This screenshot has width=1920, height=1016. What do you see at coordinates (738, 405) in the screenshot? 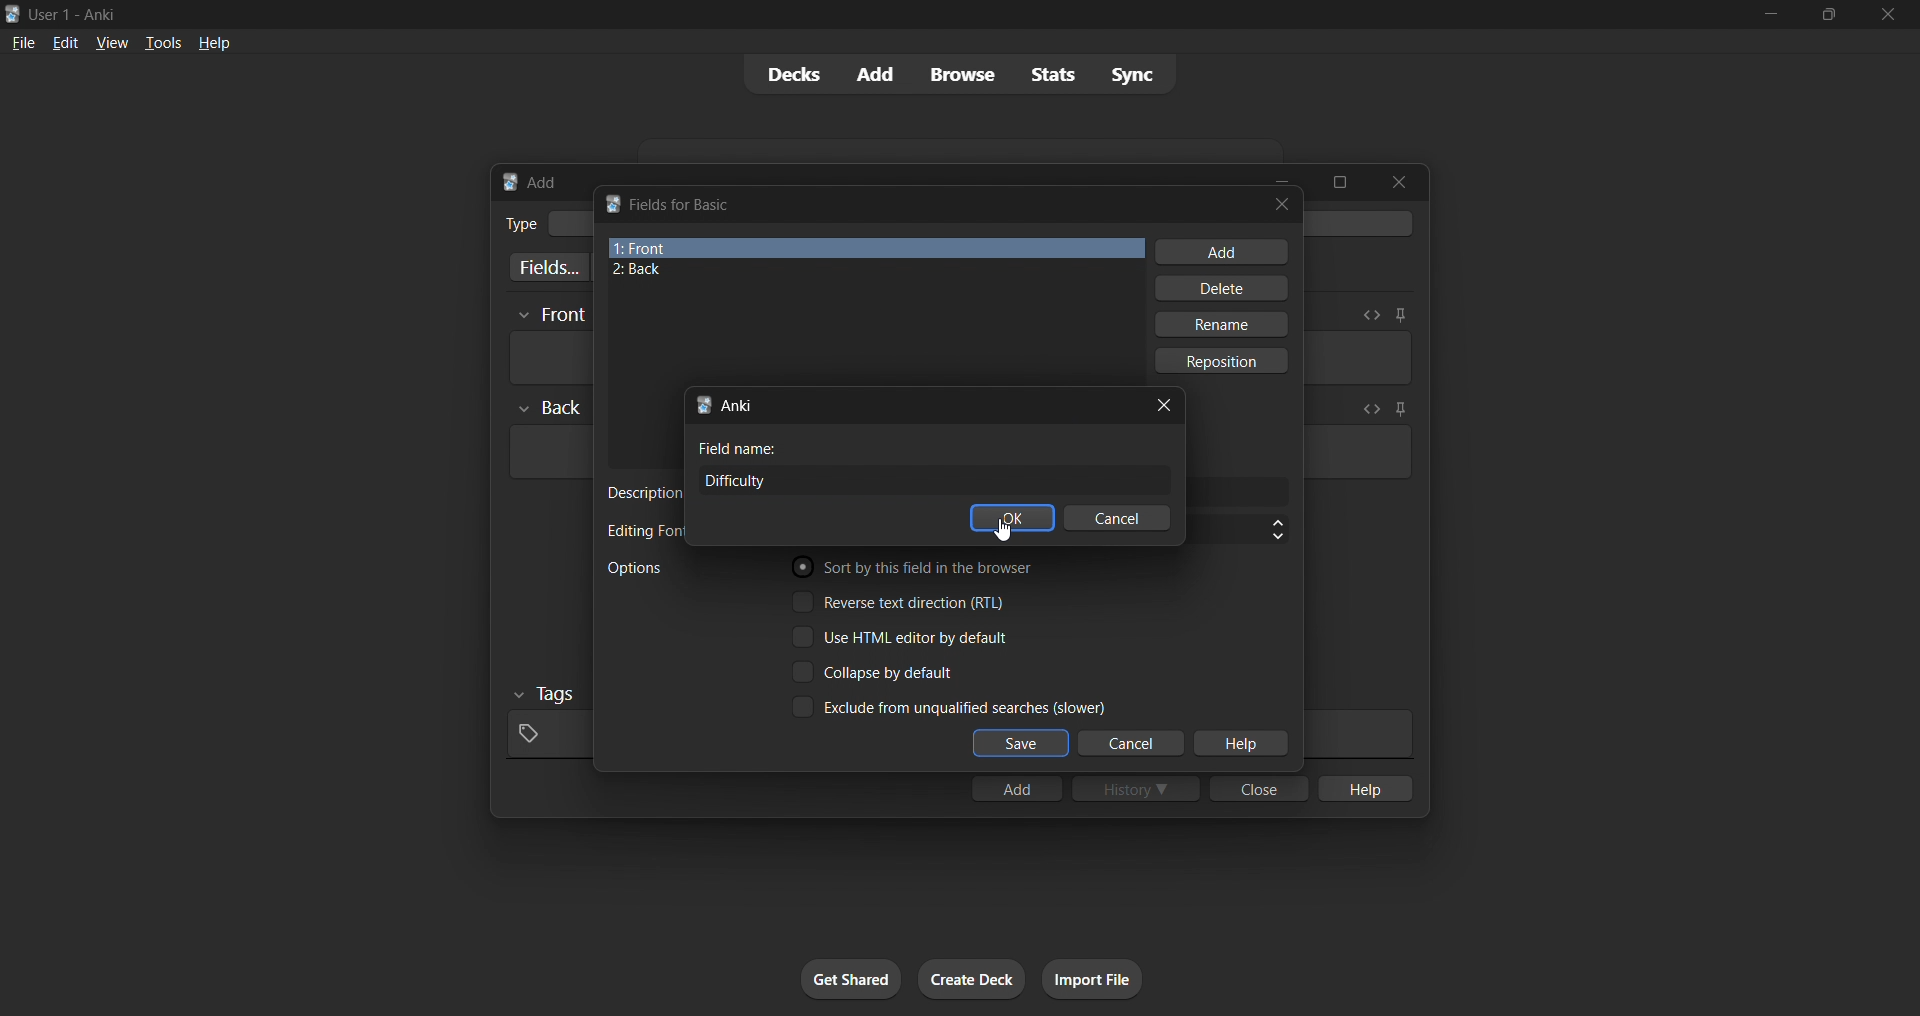
I see `add field title bar` at bounding box center [738, 405].